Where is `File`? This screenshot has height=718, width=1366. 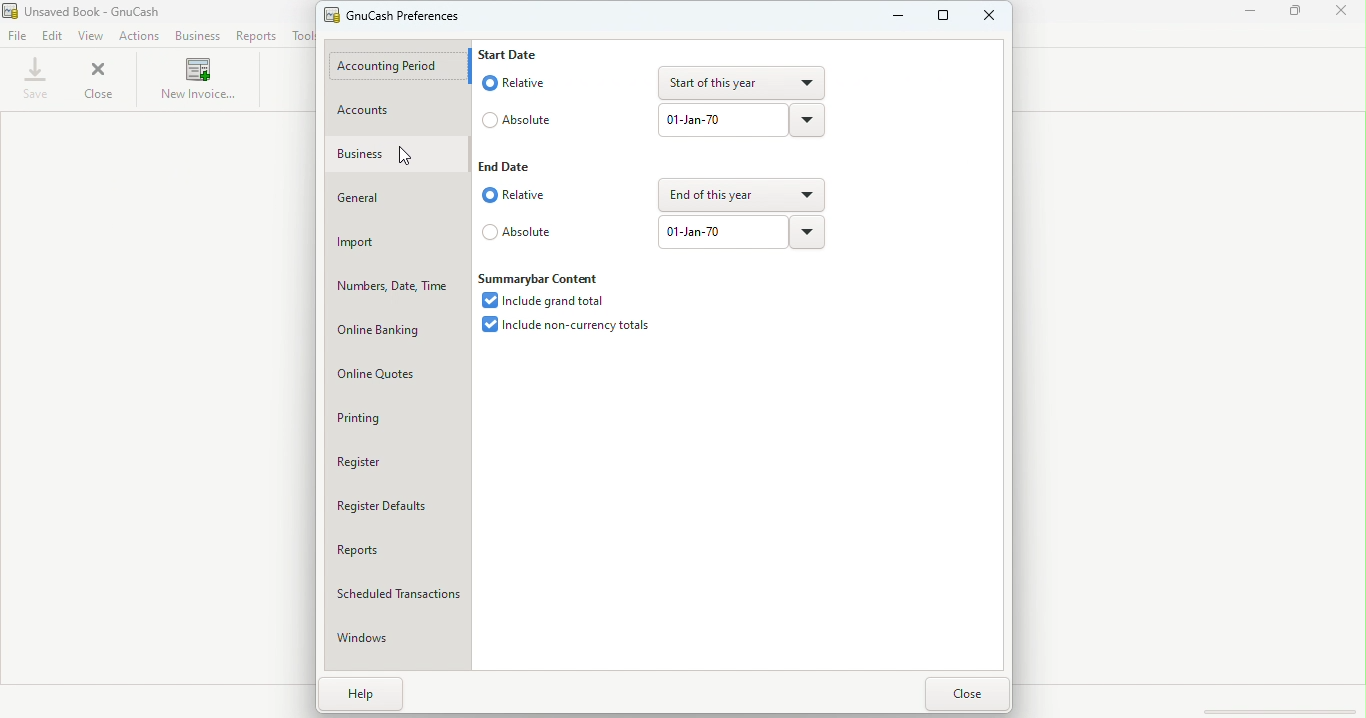 File is located at coordinates (19, 34).